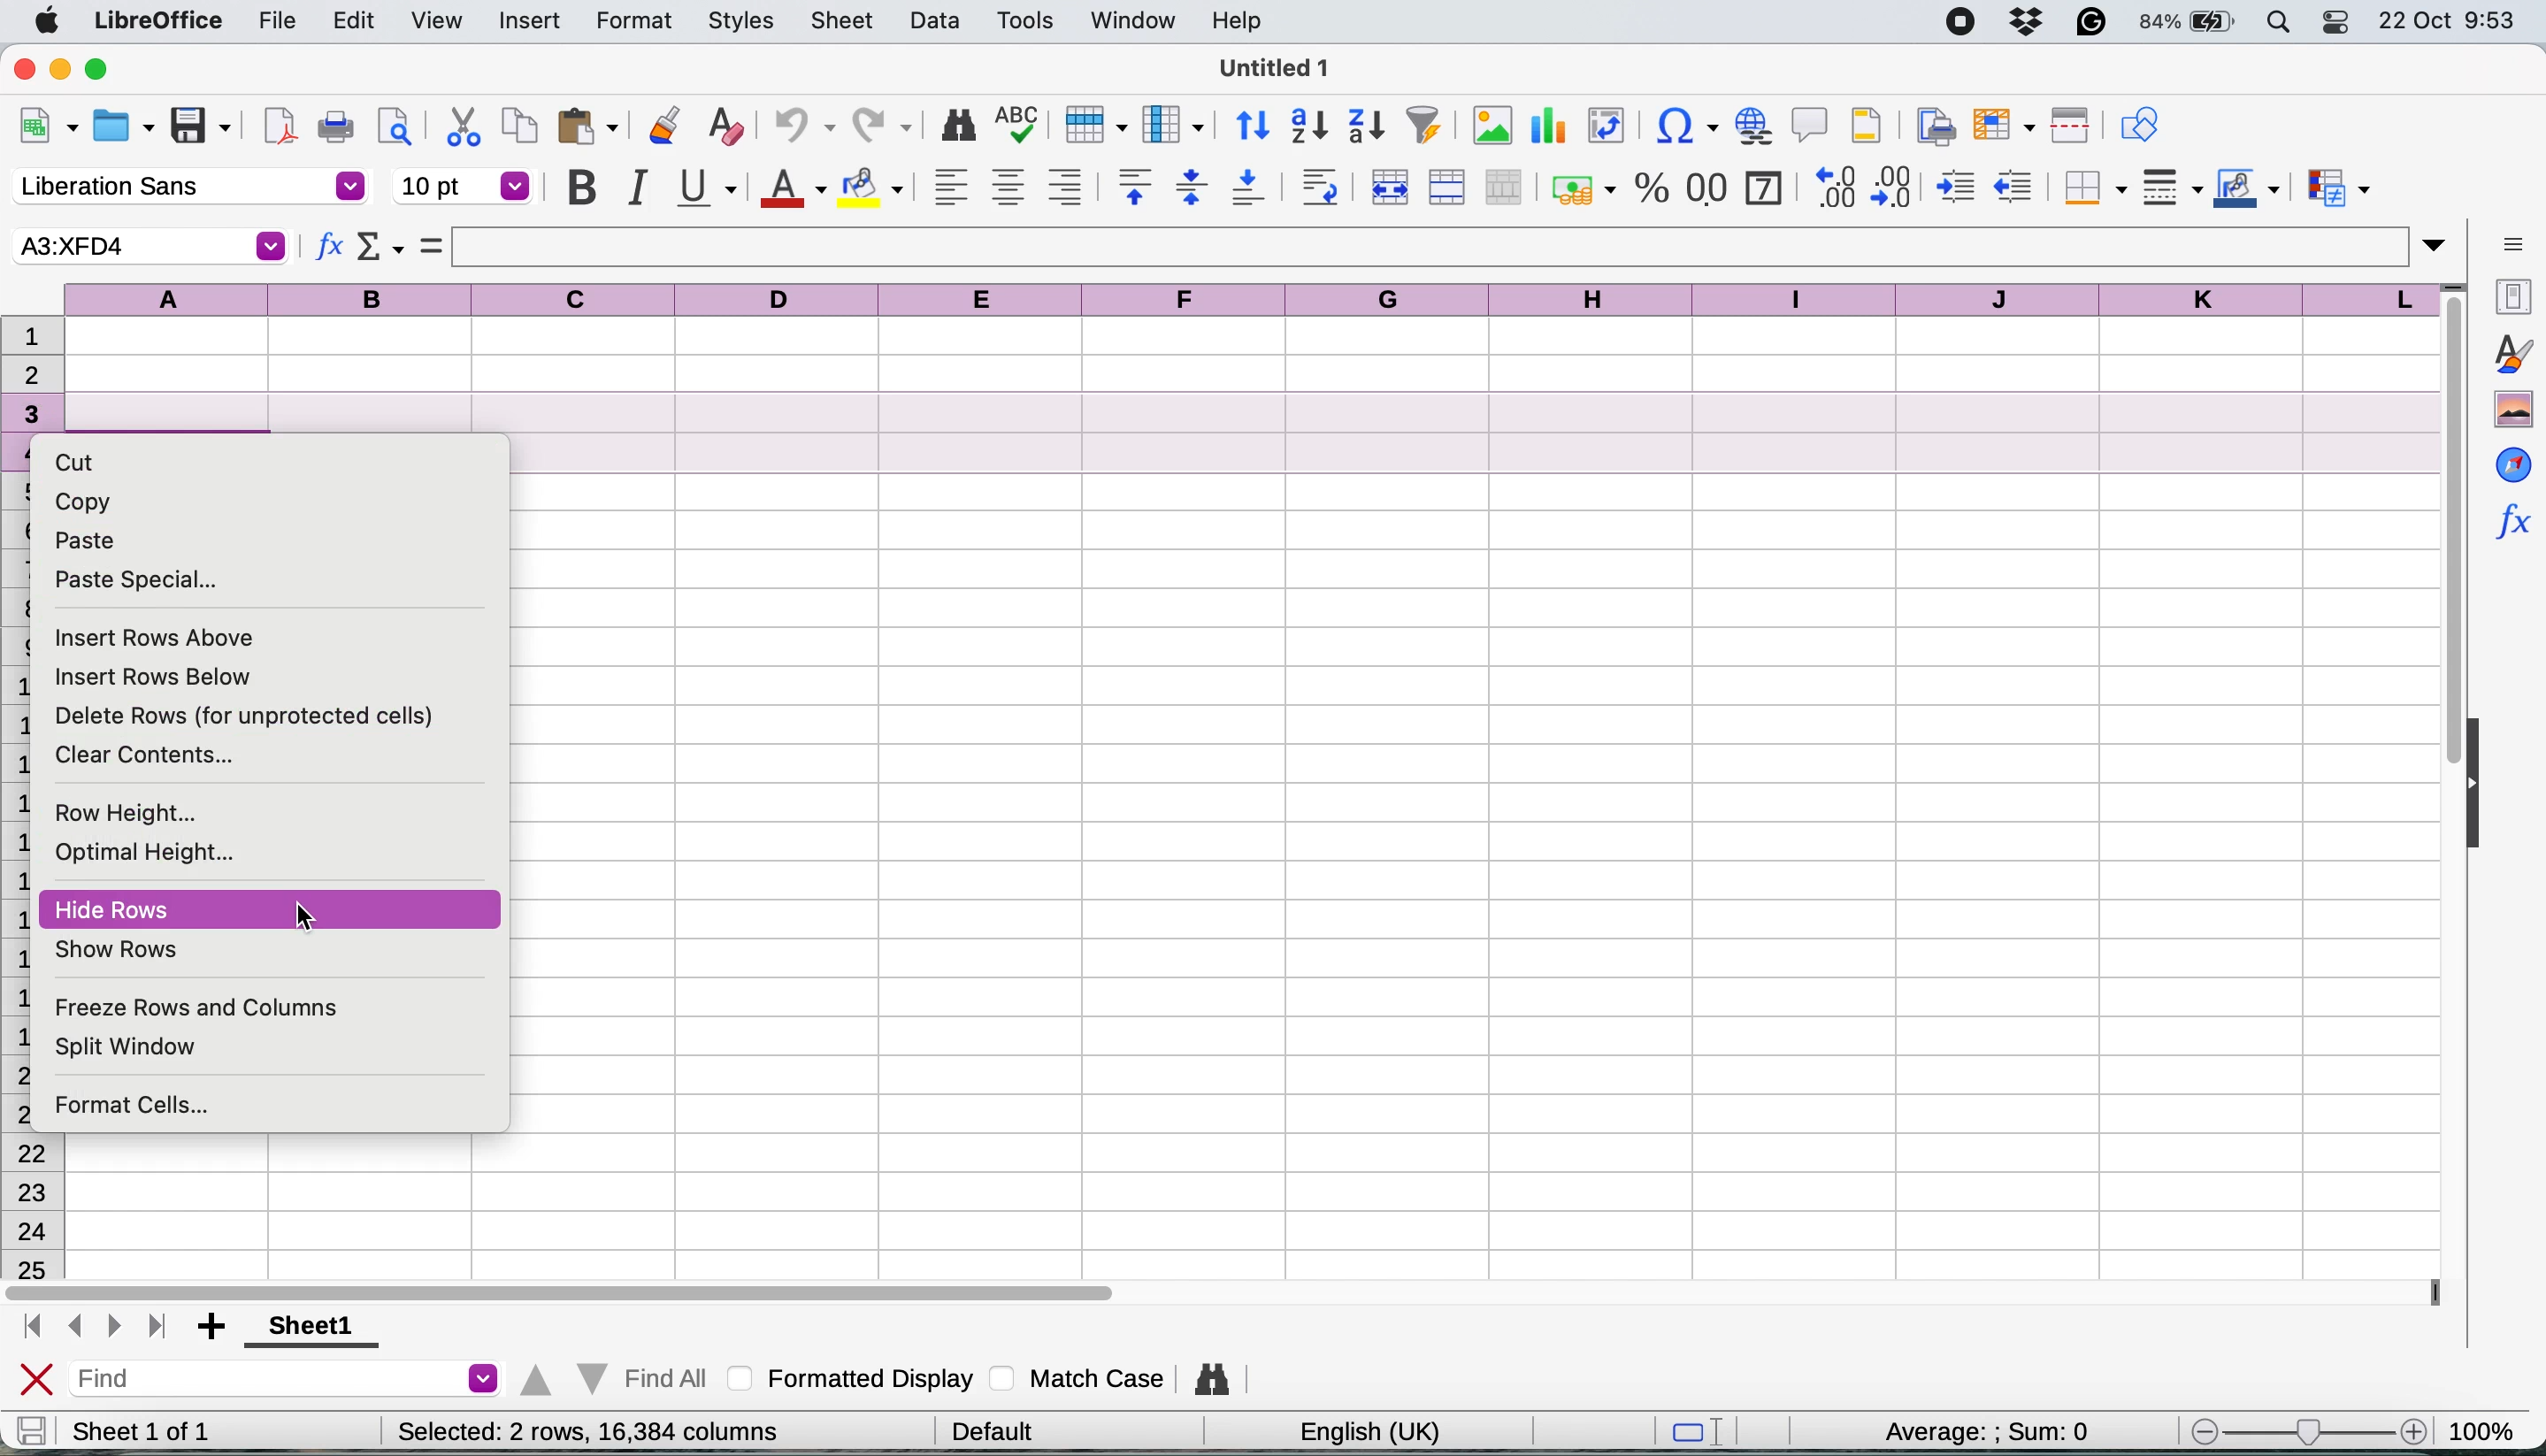 Image resolution: width=2546 pixels, height=1456 pixels. Describe the element at coordinates (1032, 20) in the screenshot. I see `tools` at that location.